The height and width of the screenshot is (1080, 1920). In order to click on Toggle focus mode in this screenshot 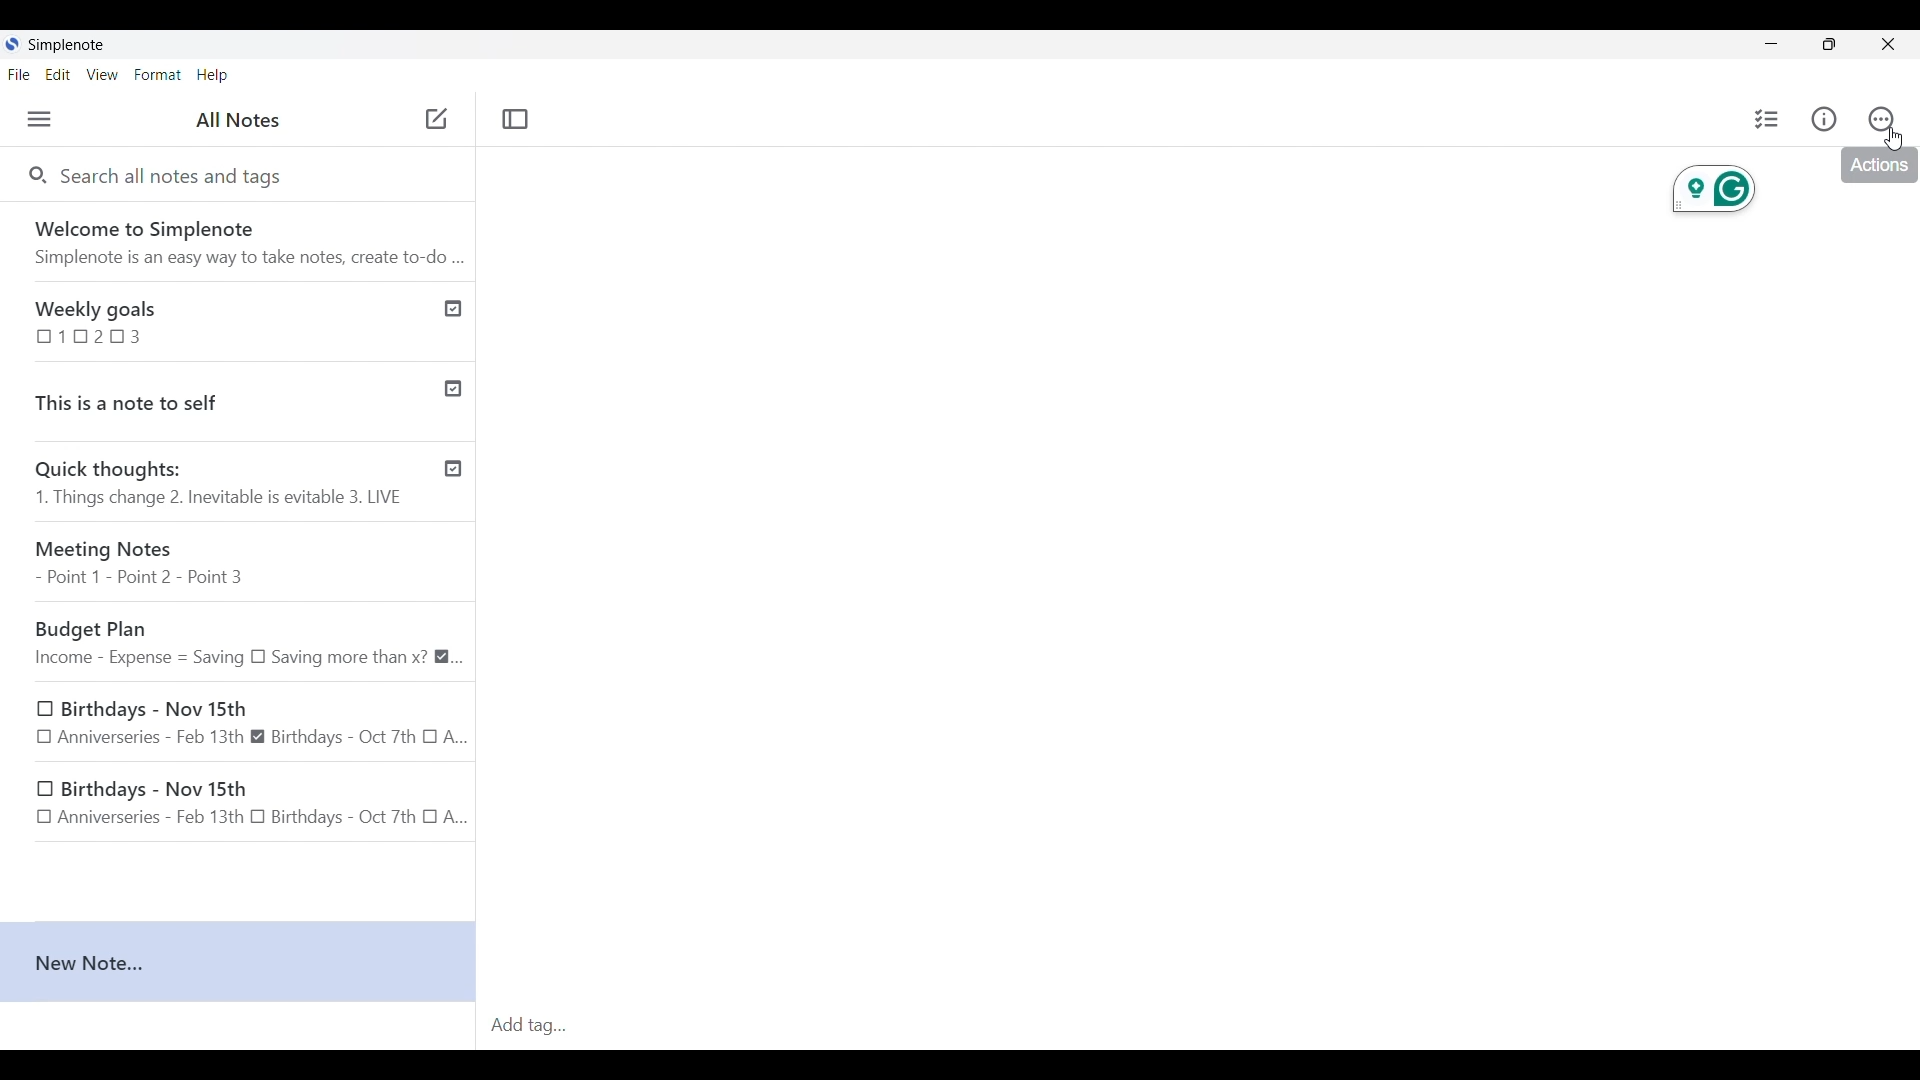, I will do `click(517, 120)`.